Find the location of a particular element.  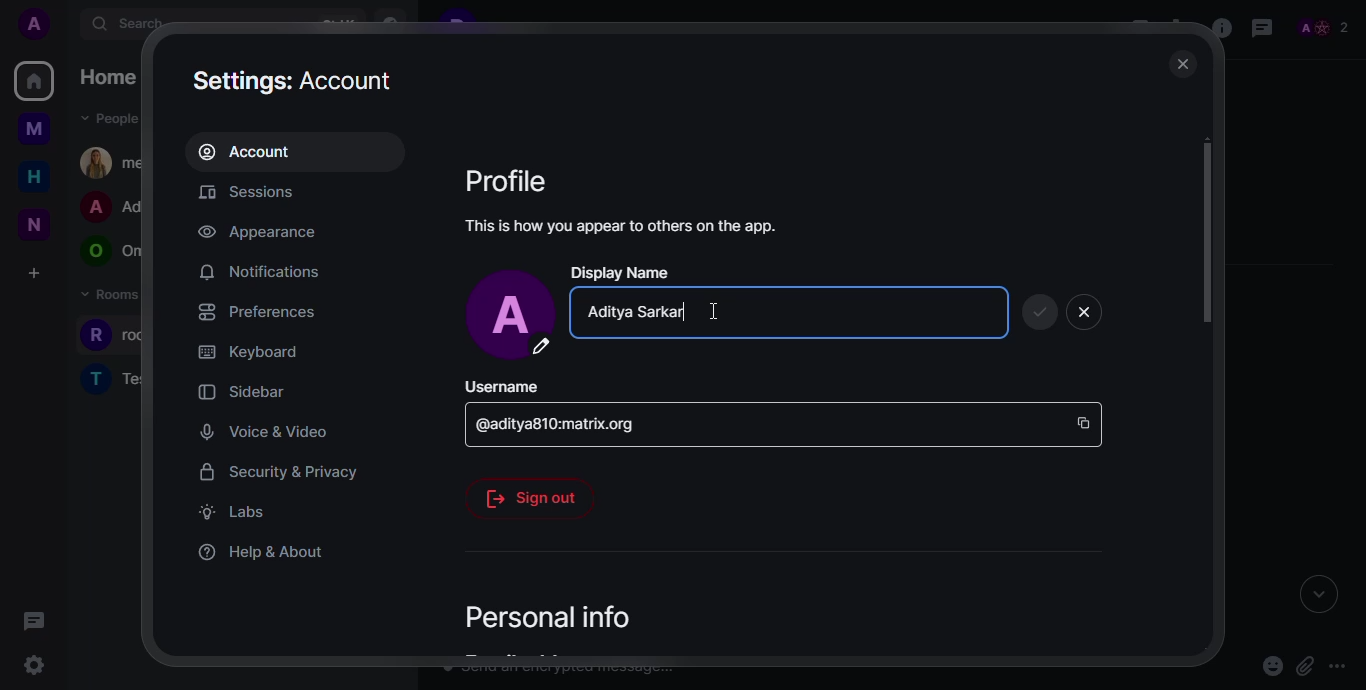

save is located at coordinates (1039, 311).